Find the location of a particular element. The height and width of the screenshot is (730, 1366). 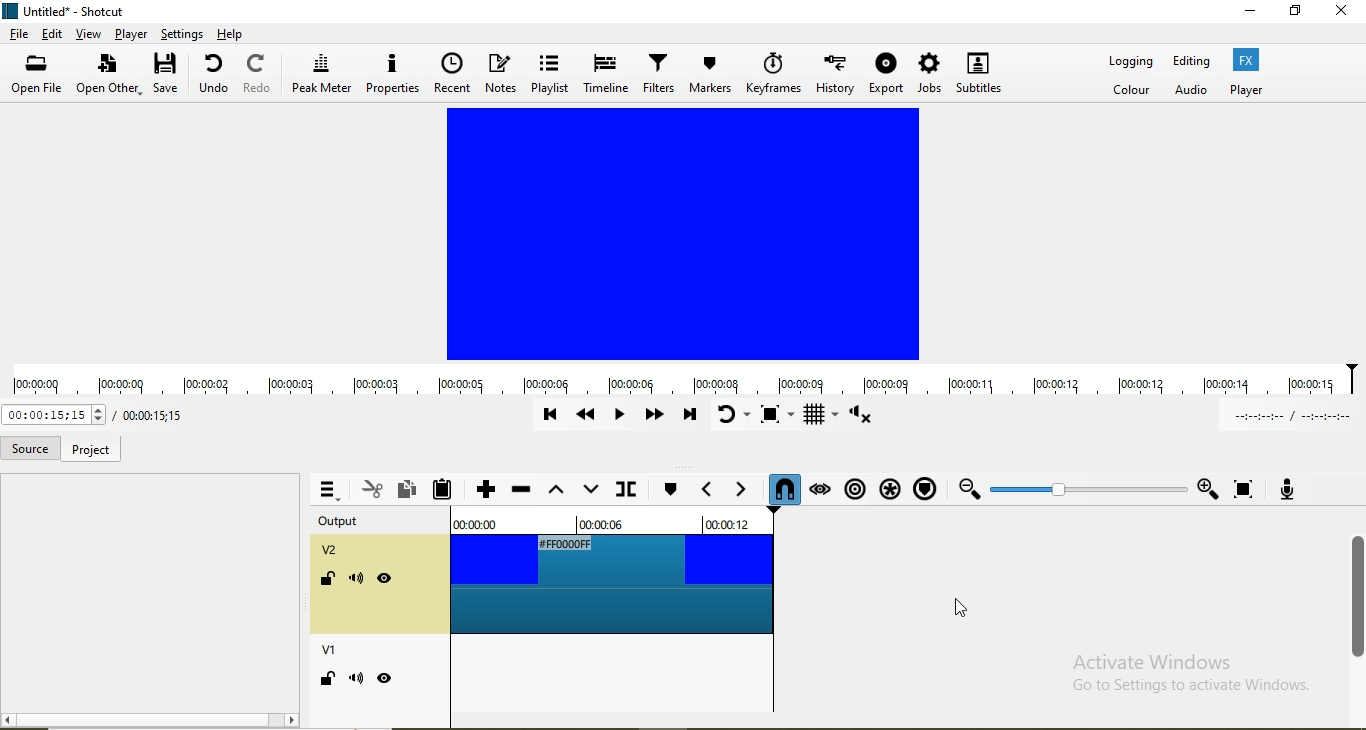

restore is located at coordinates (1297, 13).